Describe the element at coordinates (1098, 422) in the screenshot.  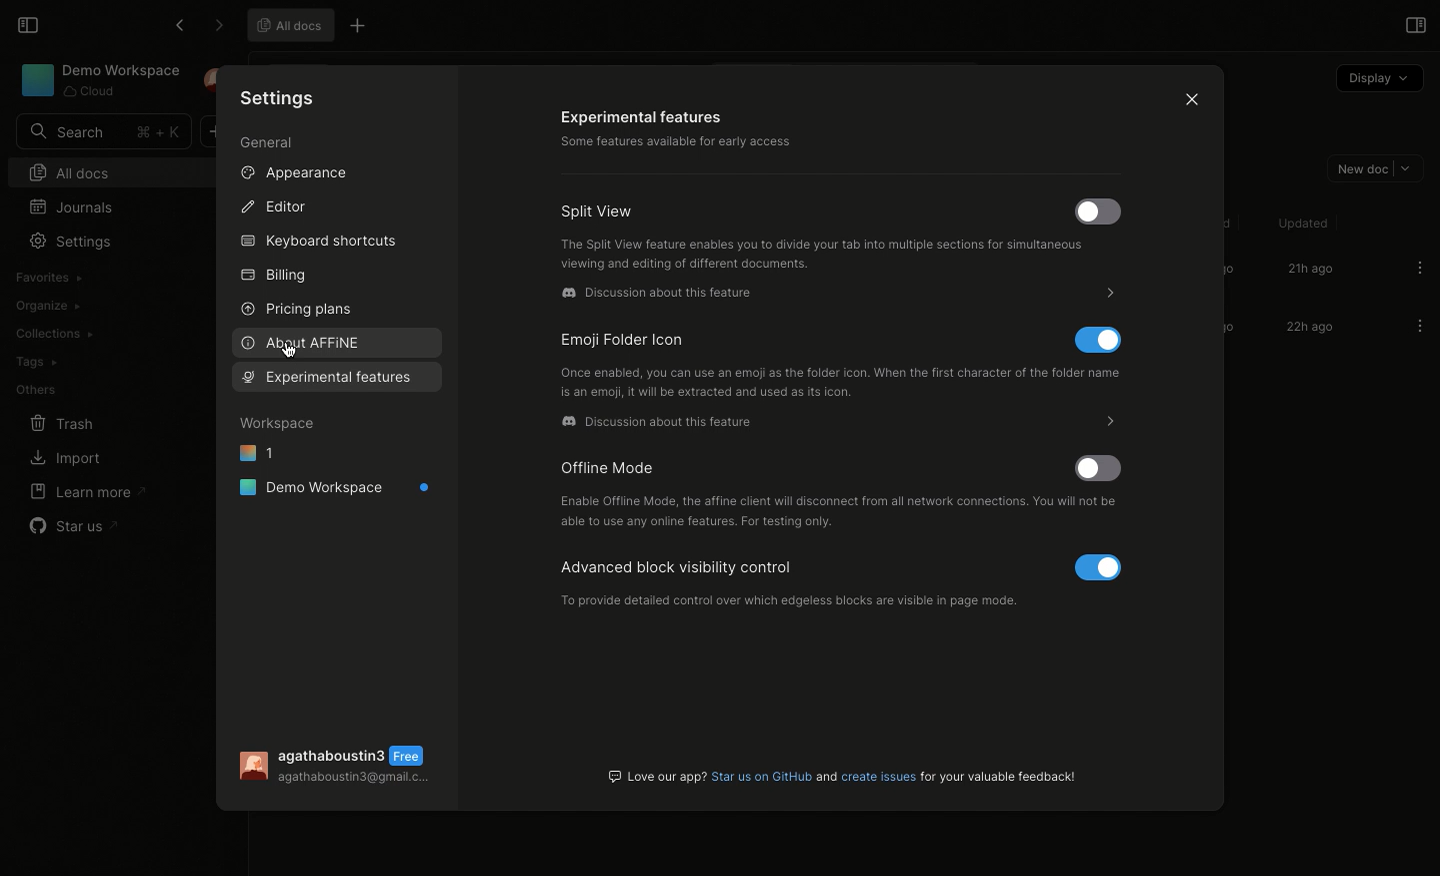
I see `More` at that location.